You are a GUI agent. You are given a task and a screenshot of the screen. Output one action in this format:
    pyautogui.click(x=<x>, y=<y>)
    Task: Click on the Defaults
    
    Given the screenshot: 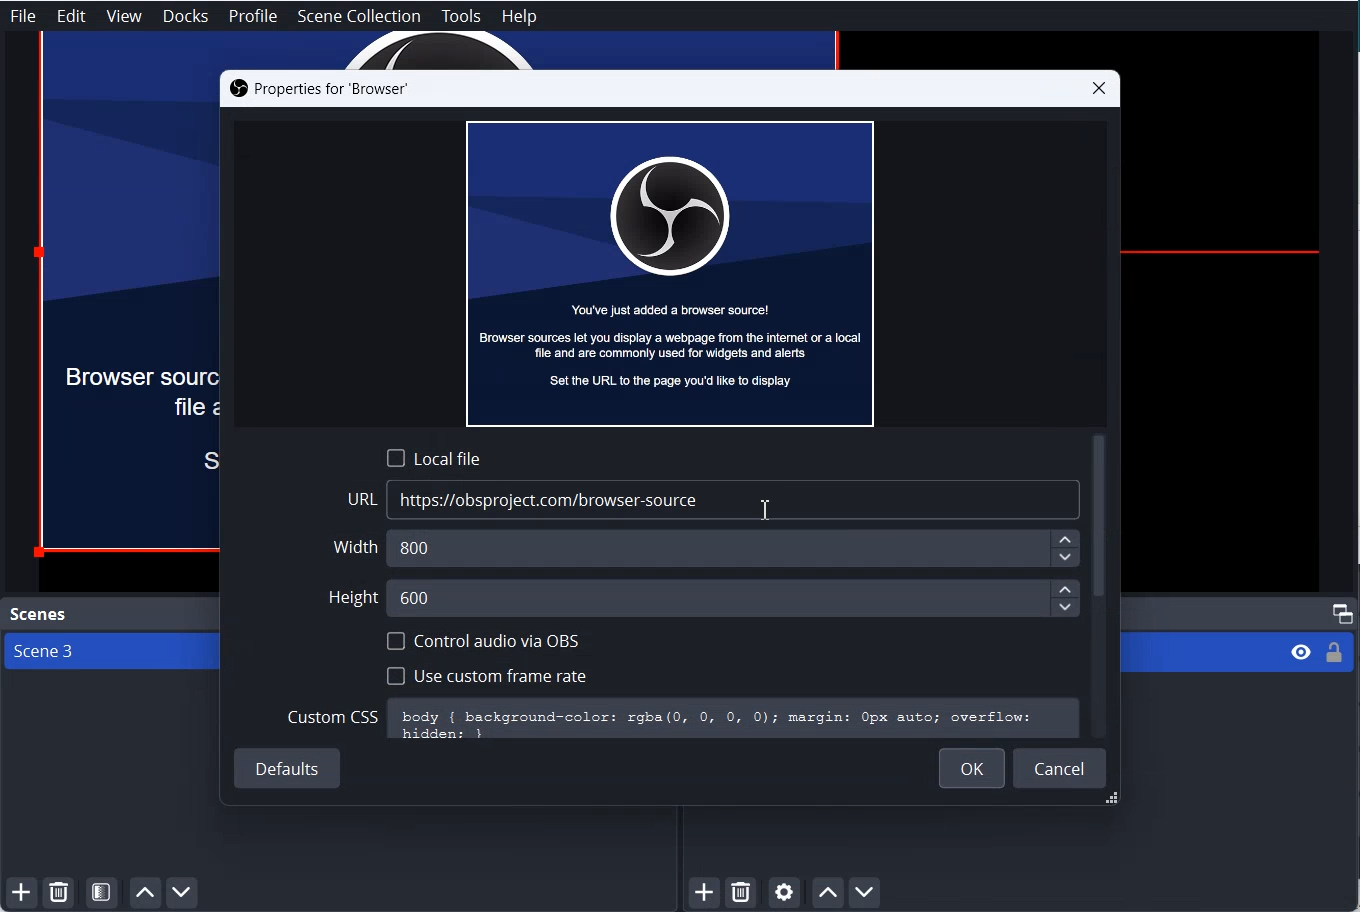 What is the action you would take?
    pyautogui.click(x=289, y=770)
    